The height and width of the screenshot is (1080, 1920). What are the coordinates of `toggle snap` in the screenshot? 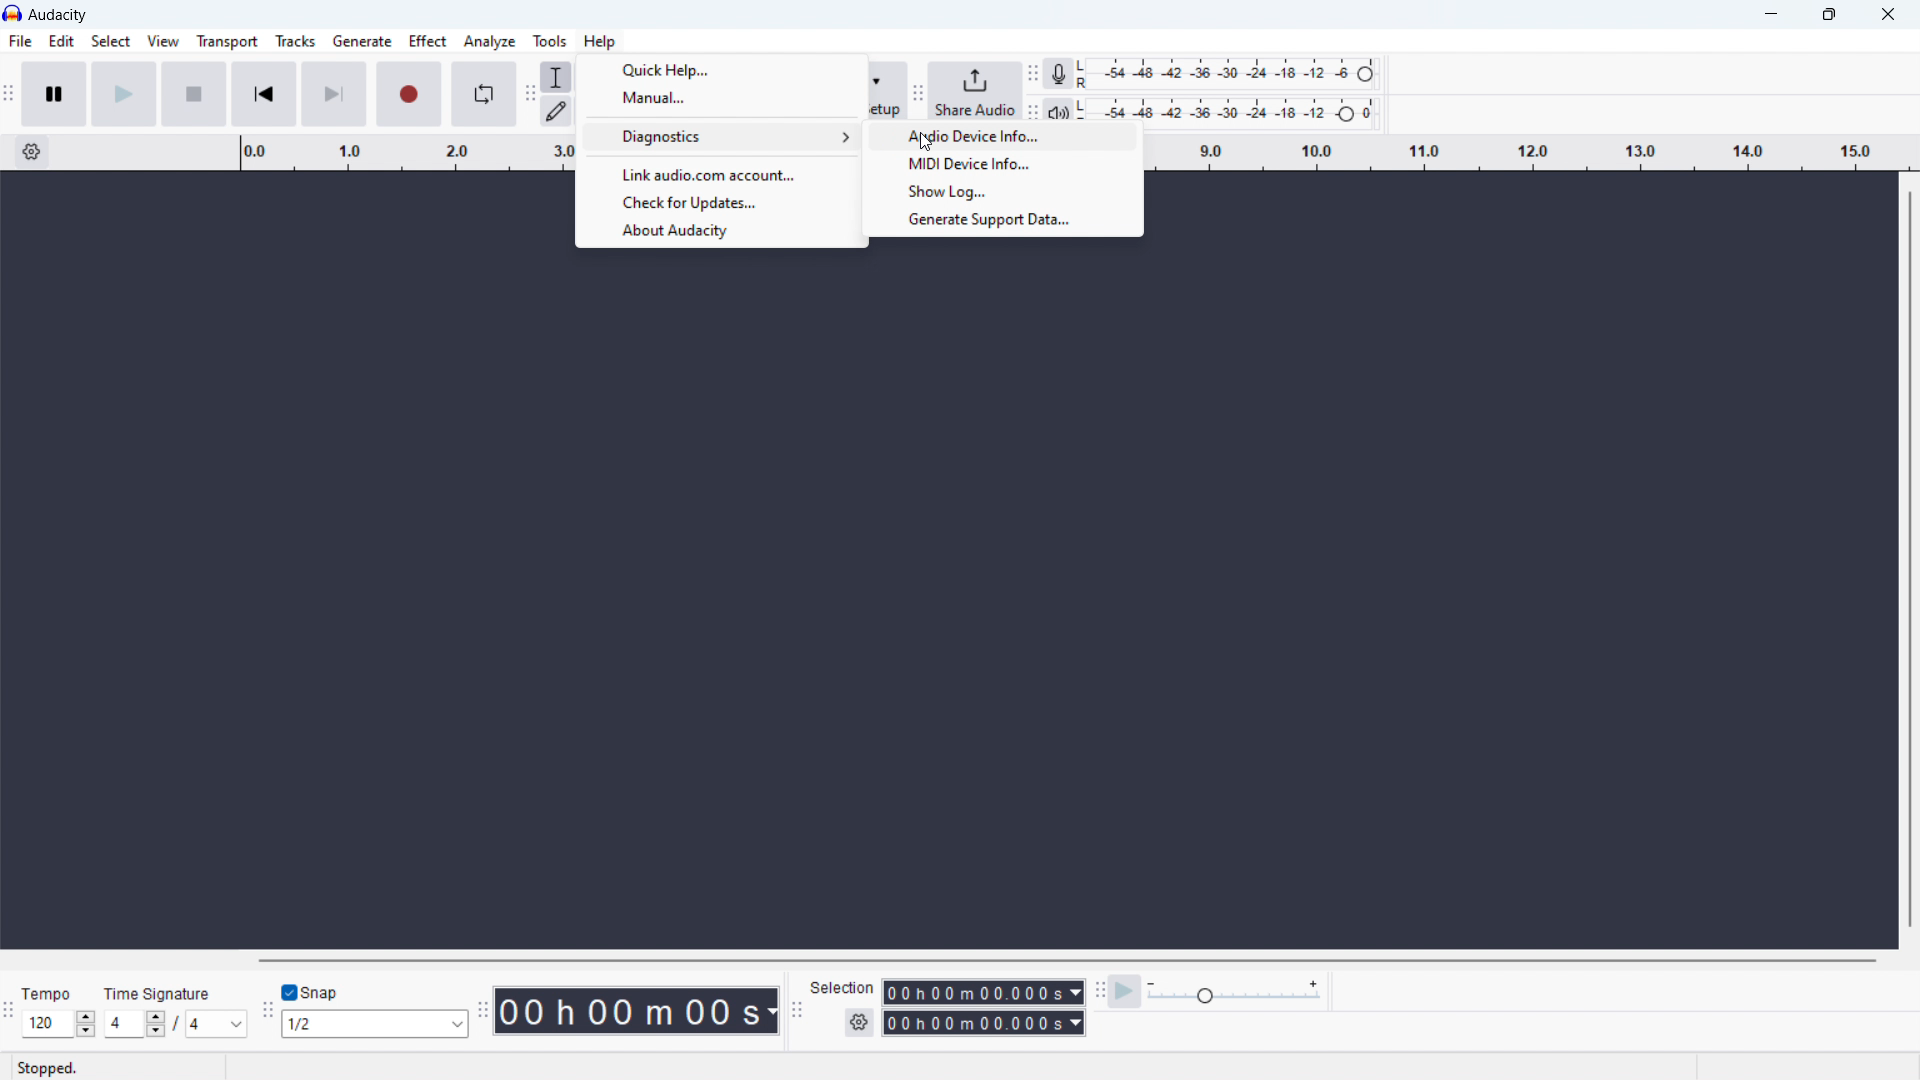 It's located at (310, 990).